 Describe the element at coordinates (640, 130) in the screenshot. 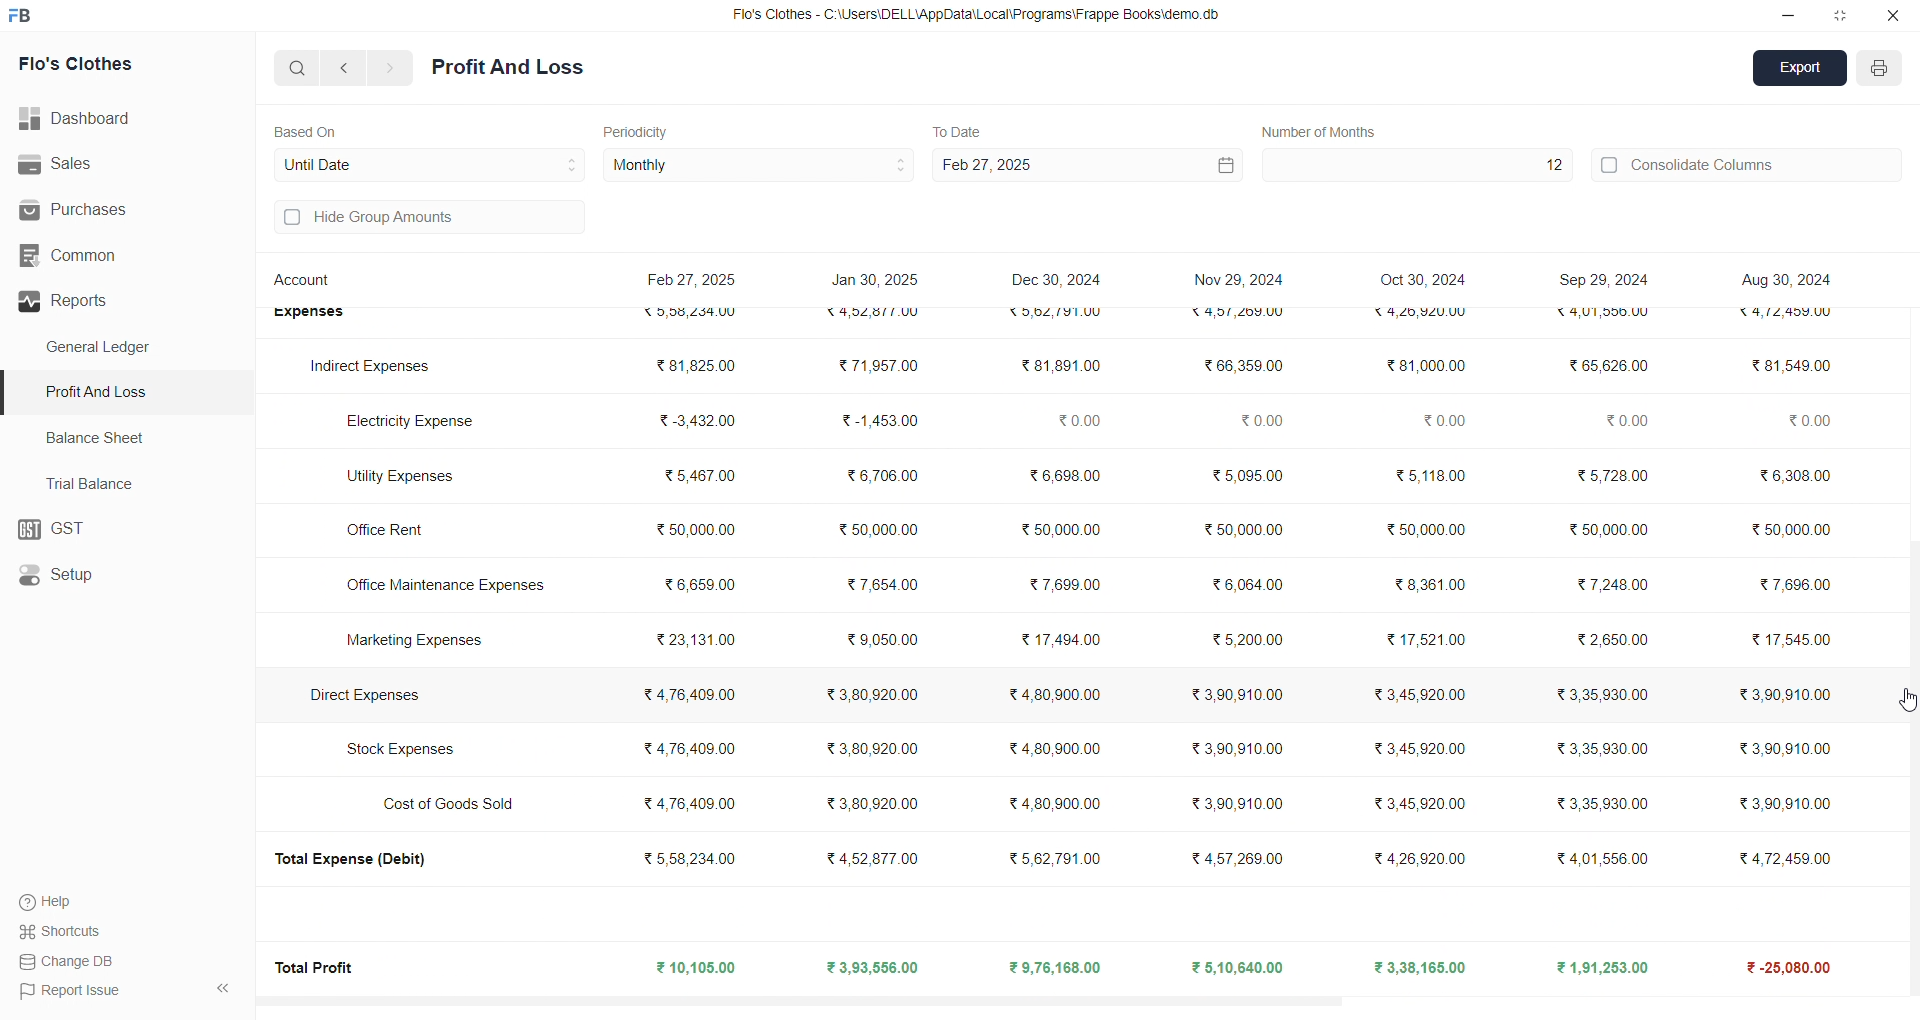

I see `Periodicity` at that location.